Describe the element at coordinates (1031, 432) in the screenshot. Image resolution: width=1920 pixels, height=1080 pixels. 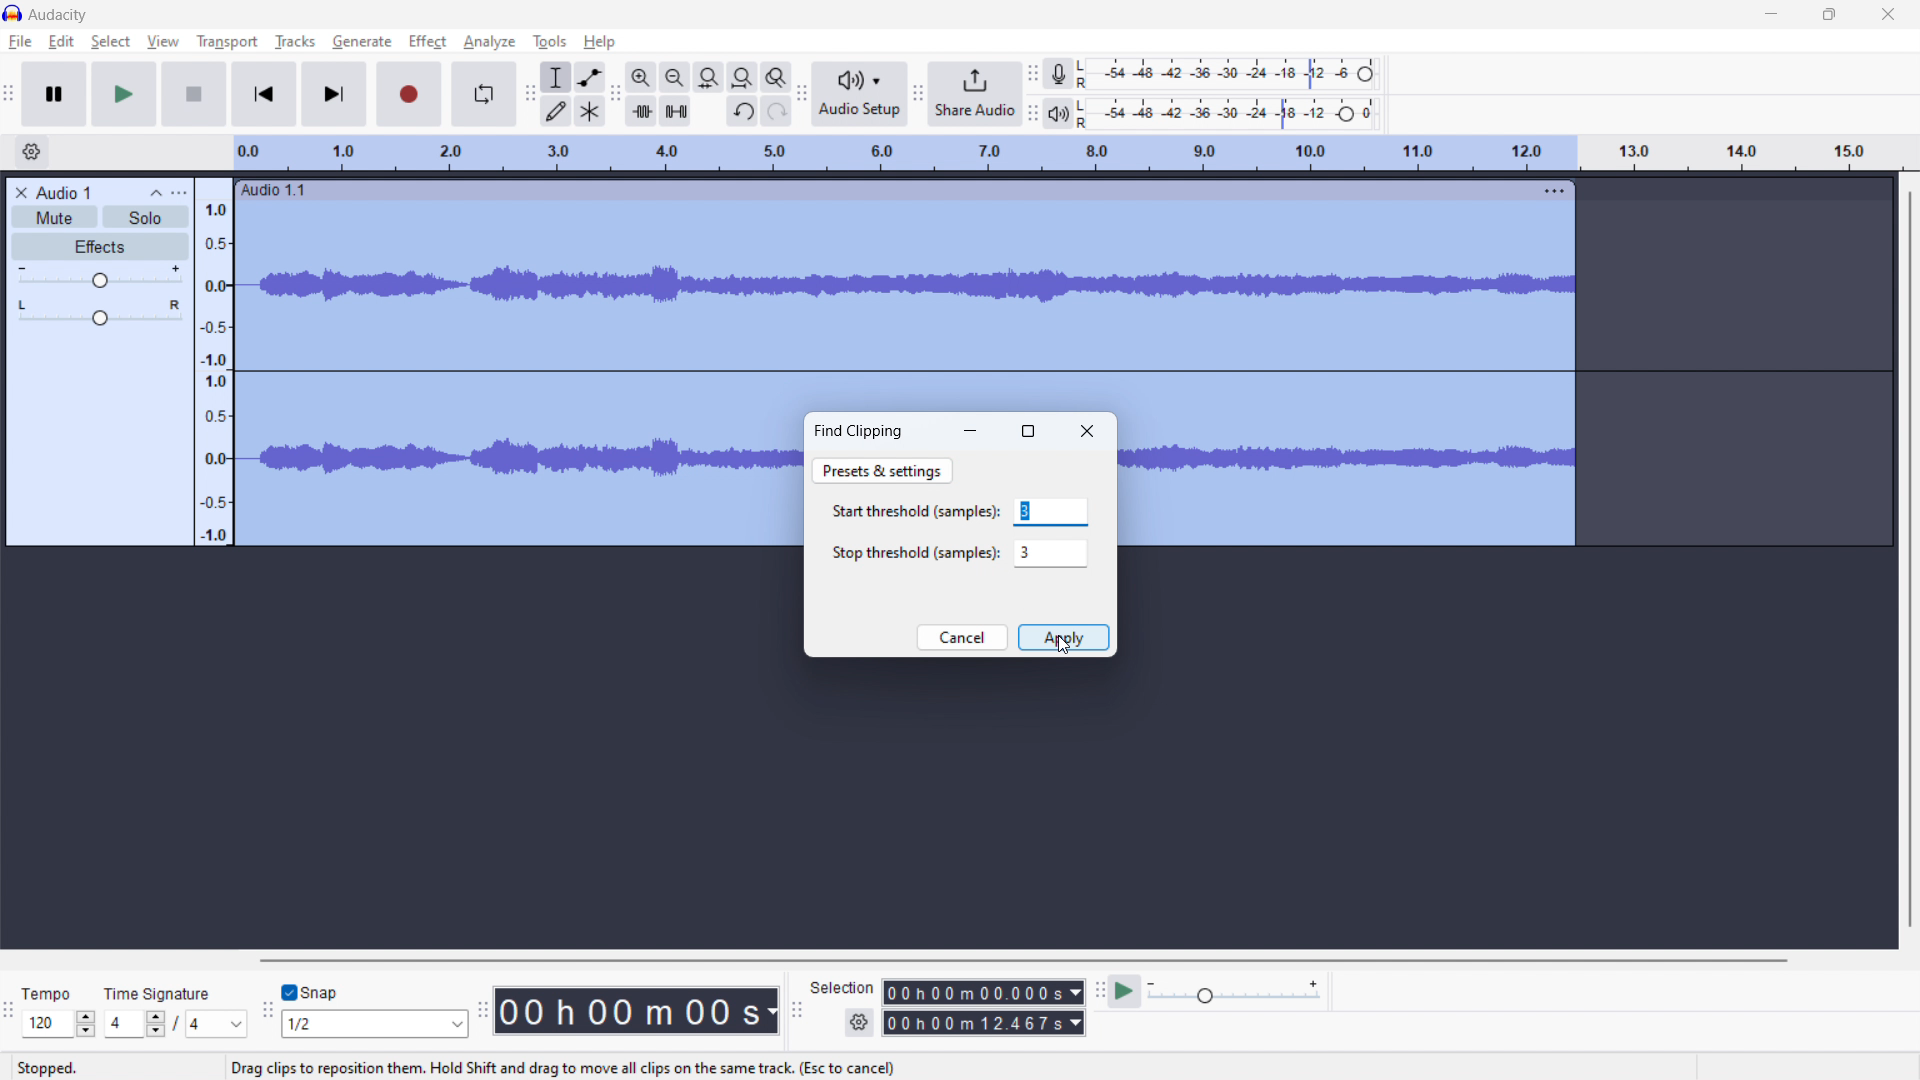
I see `maximize` at that location.